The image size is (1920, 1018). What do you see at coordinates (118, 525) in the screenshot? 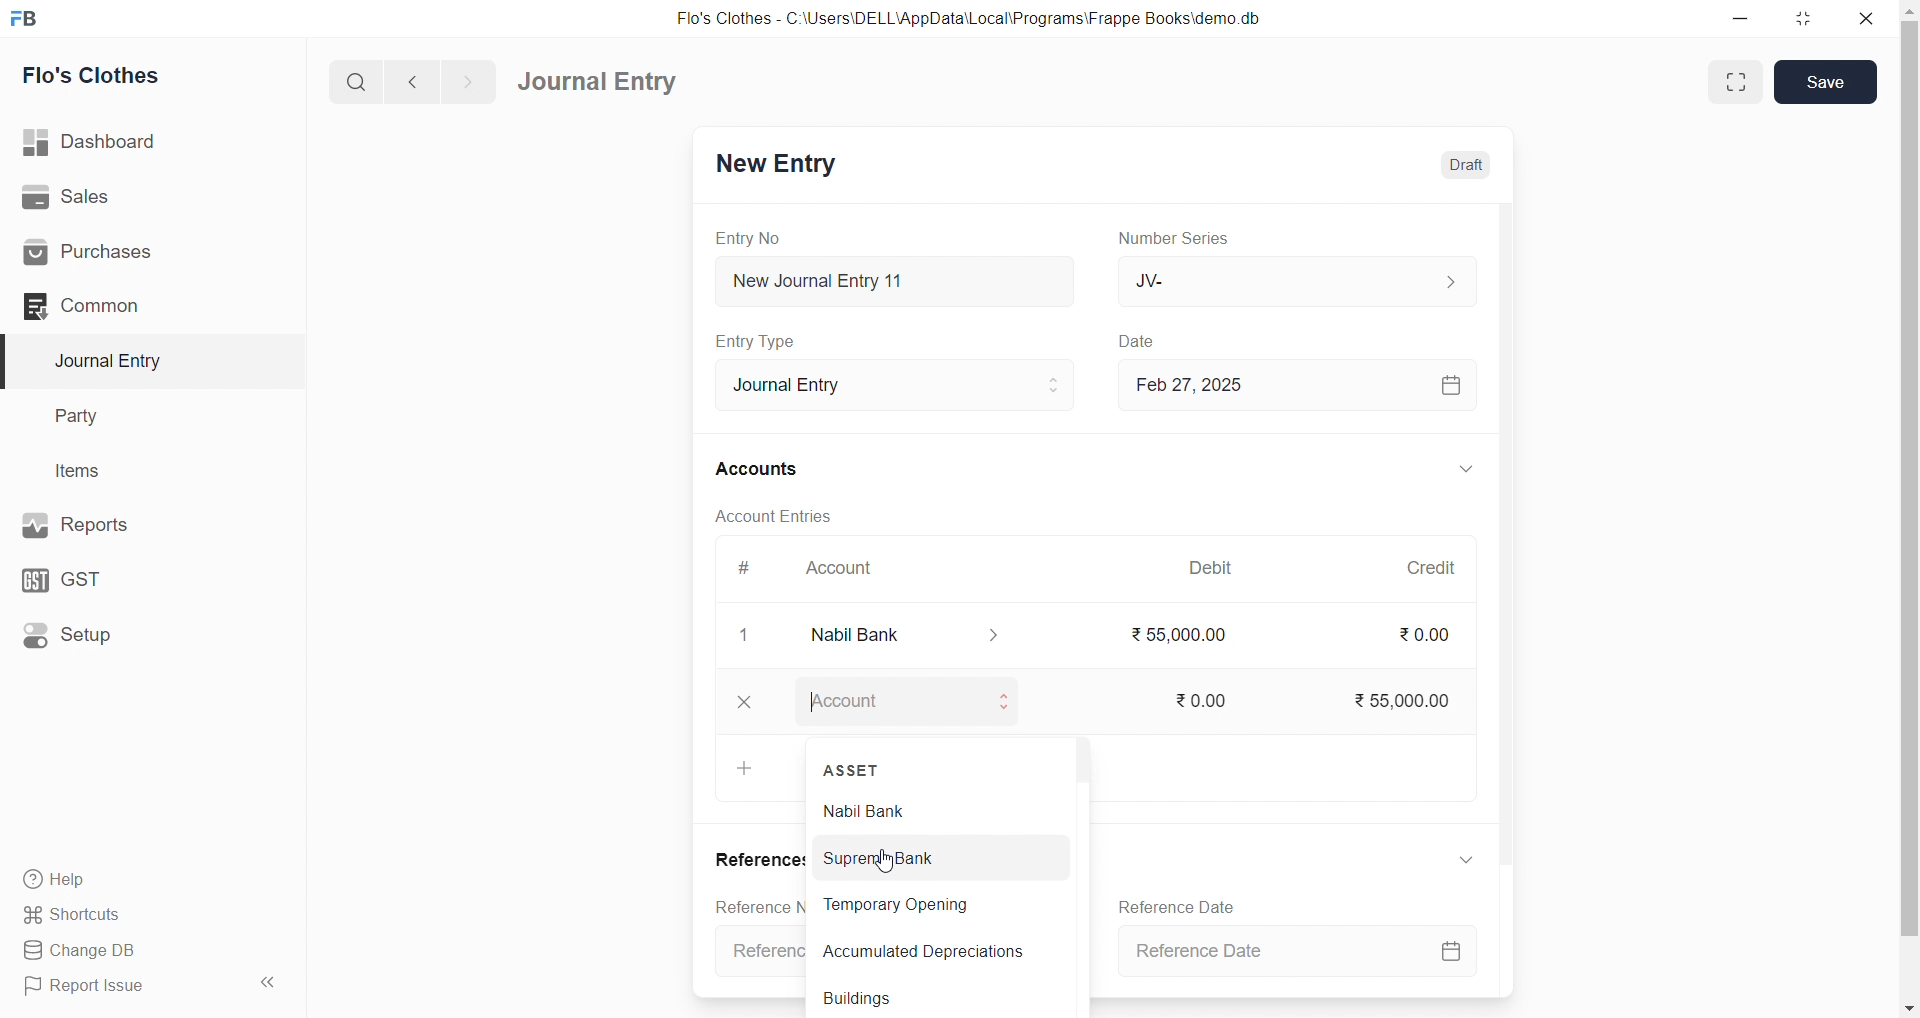
I see `Reports` at bounding box center [118, 525].